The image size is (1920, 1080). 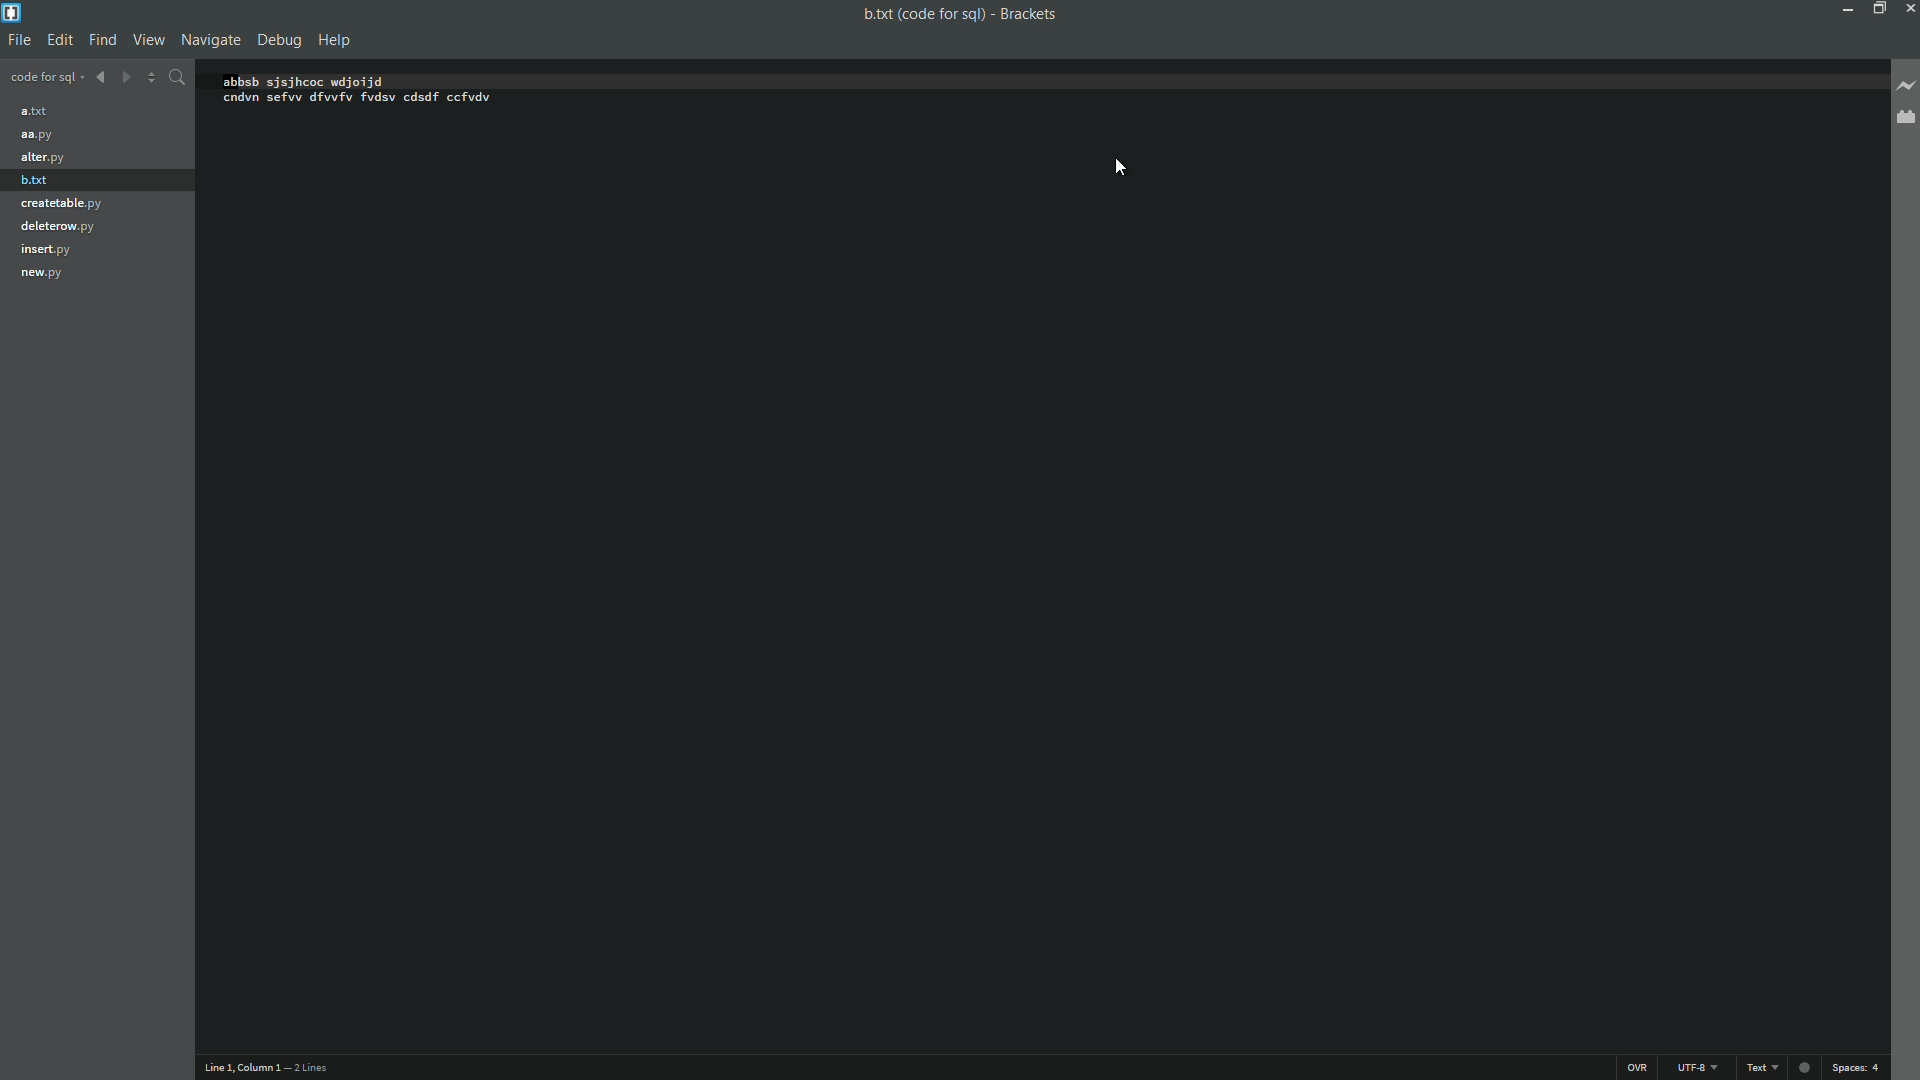 I want to click on aa.py, so click(x=40, y=135).